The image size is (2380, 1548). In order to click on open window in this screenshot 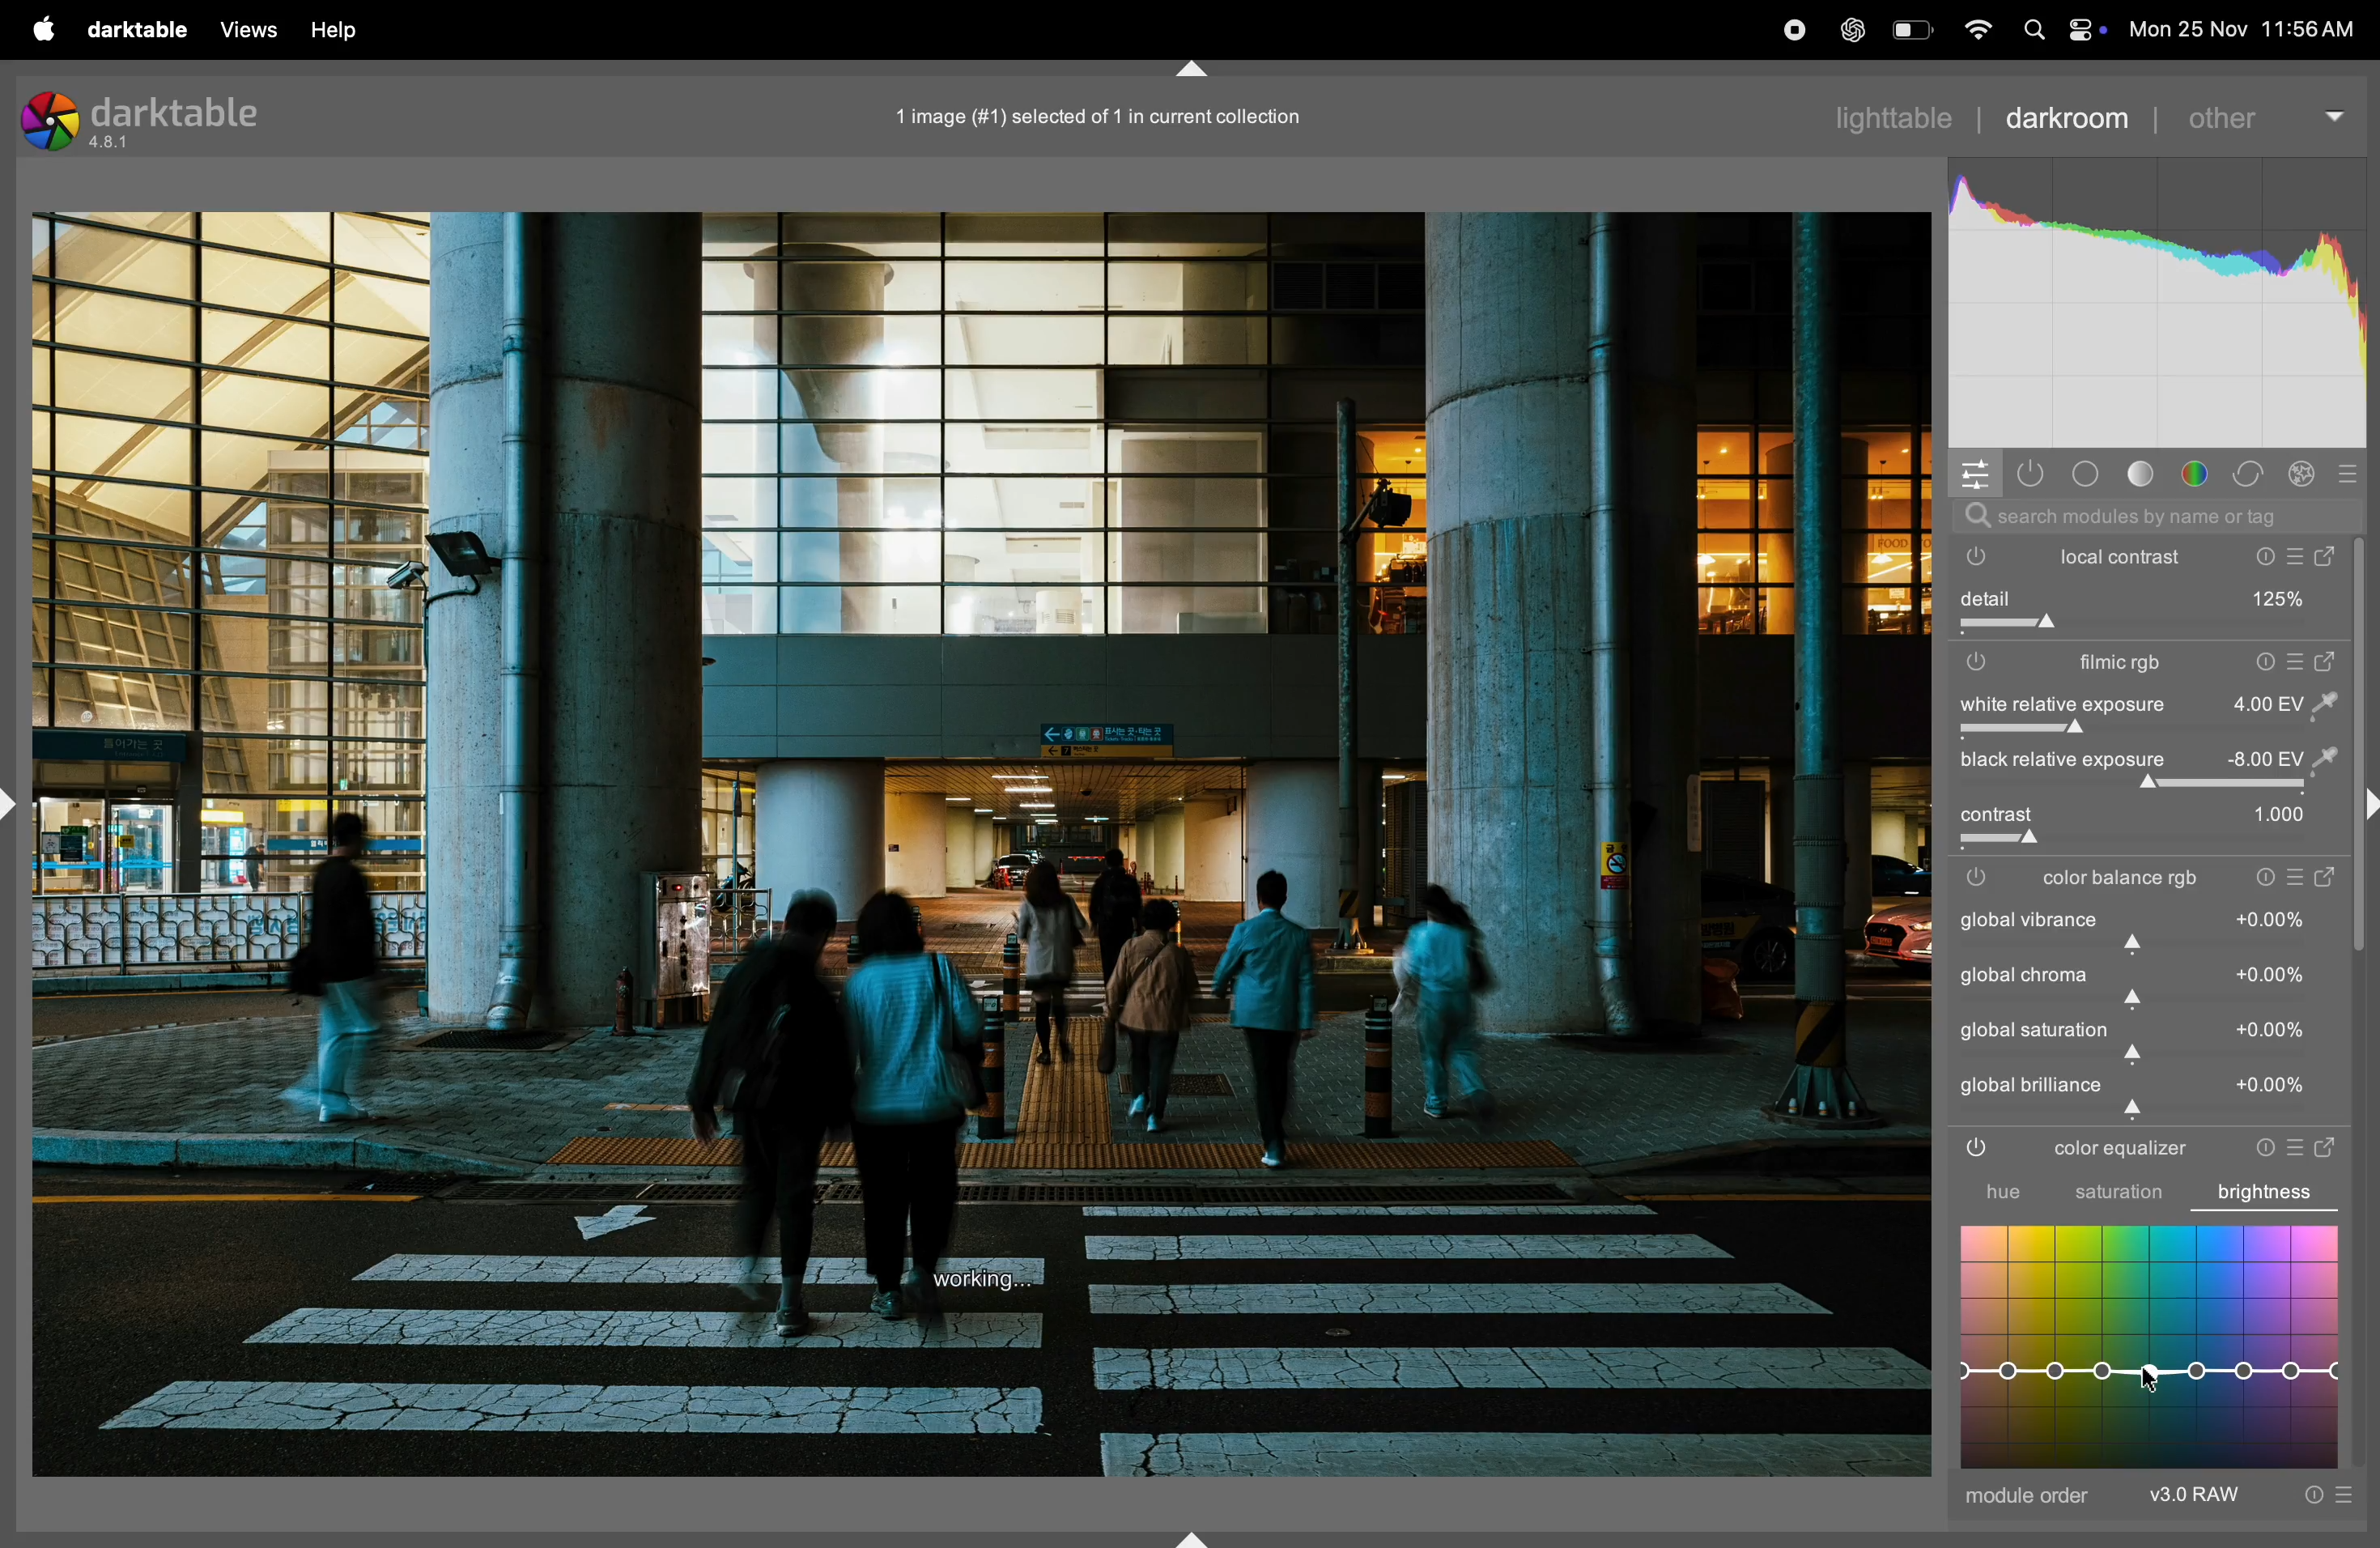, I will do `click(2328, 879)`.